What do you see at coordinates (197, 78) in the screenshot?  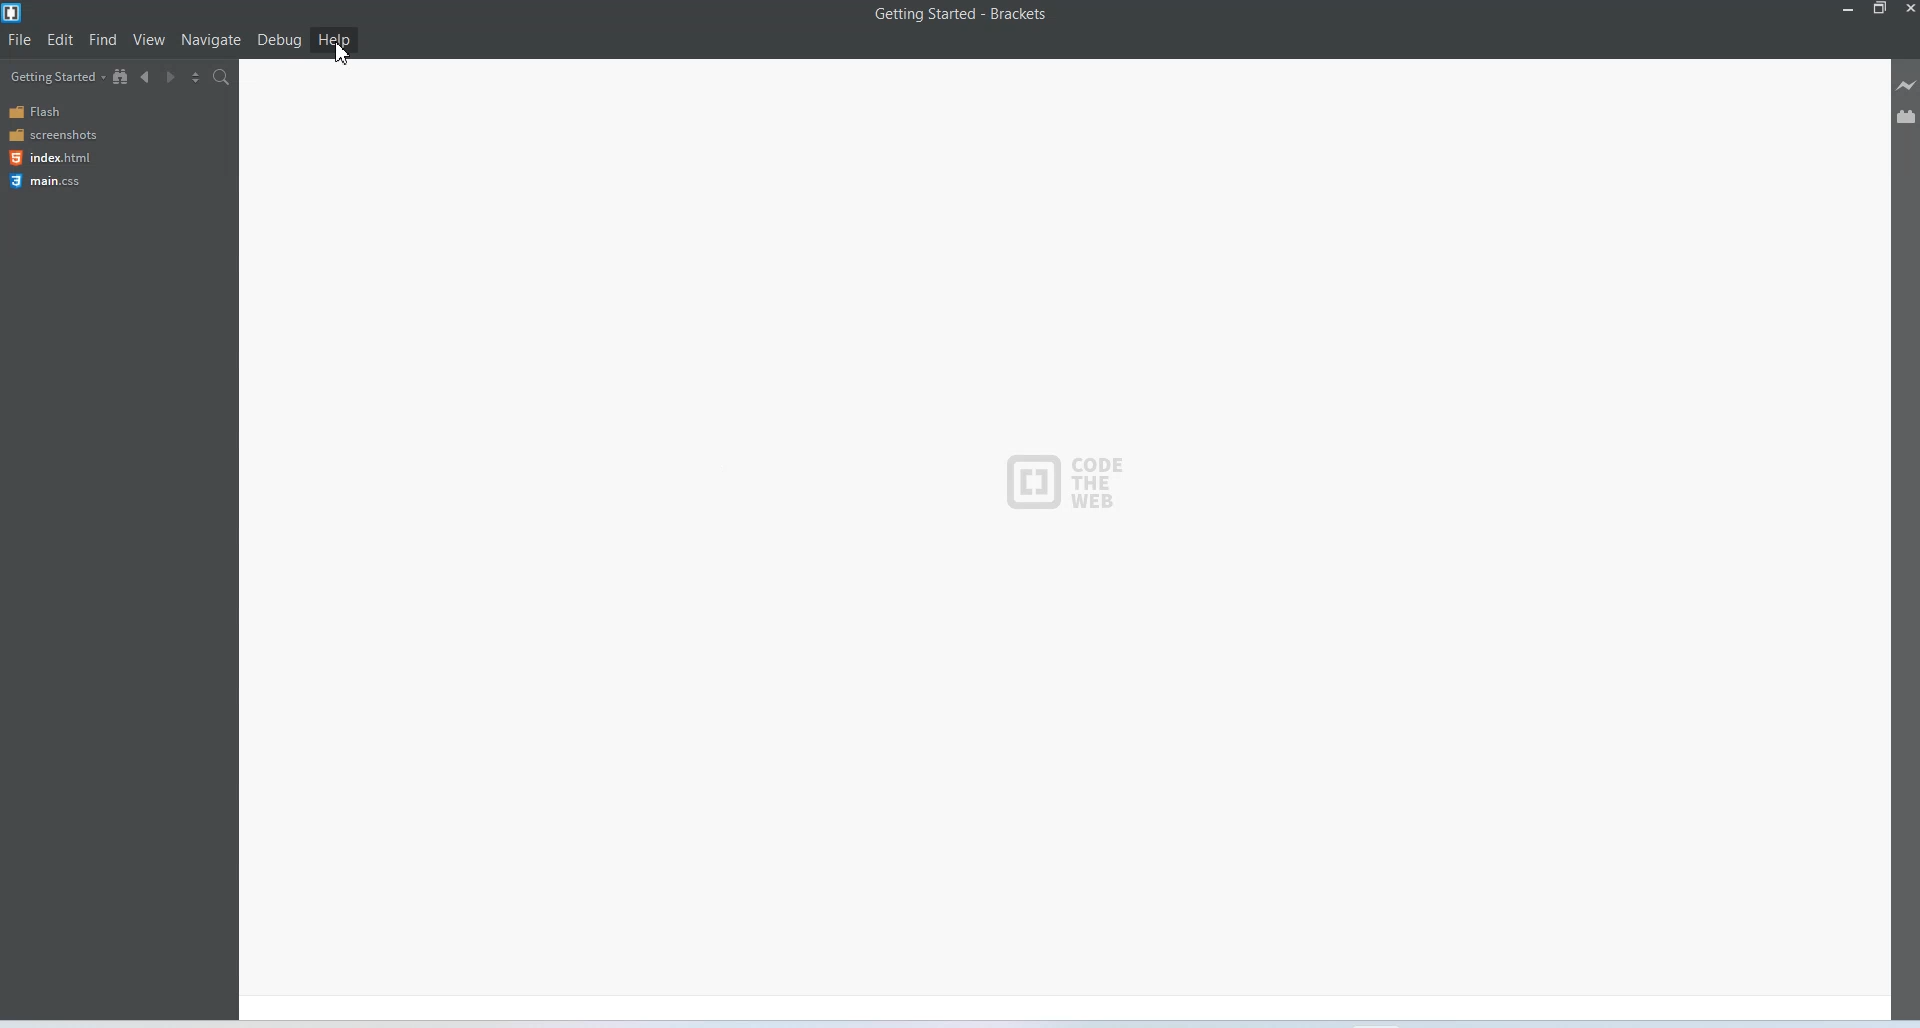 I see `Split editor vertically and horizontally` at bounding box center [197, 78].